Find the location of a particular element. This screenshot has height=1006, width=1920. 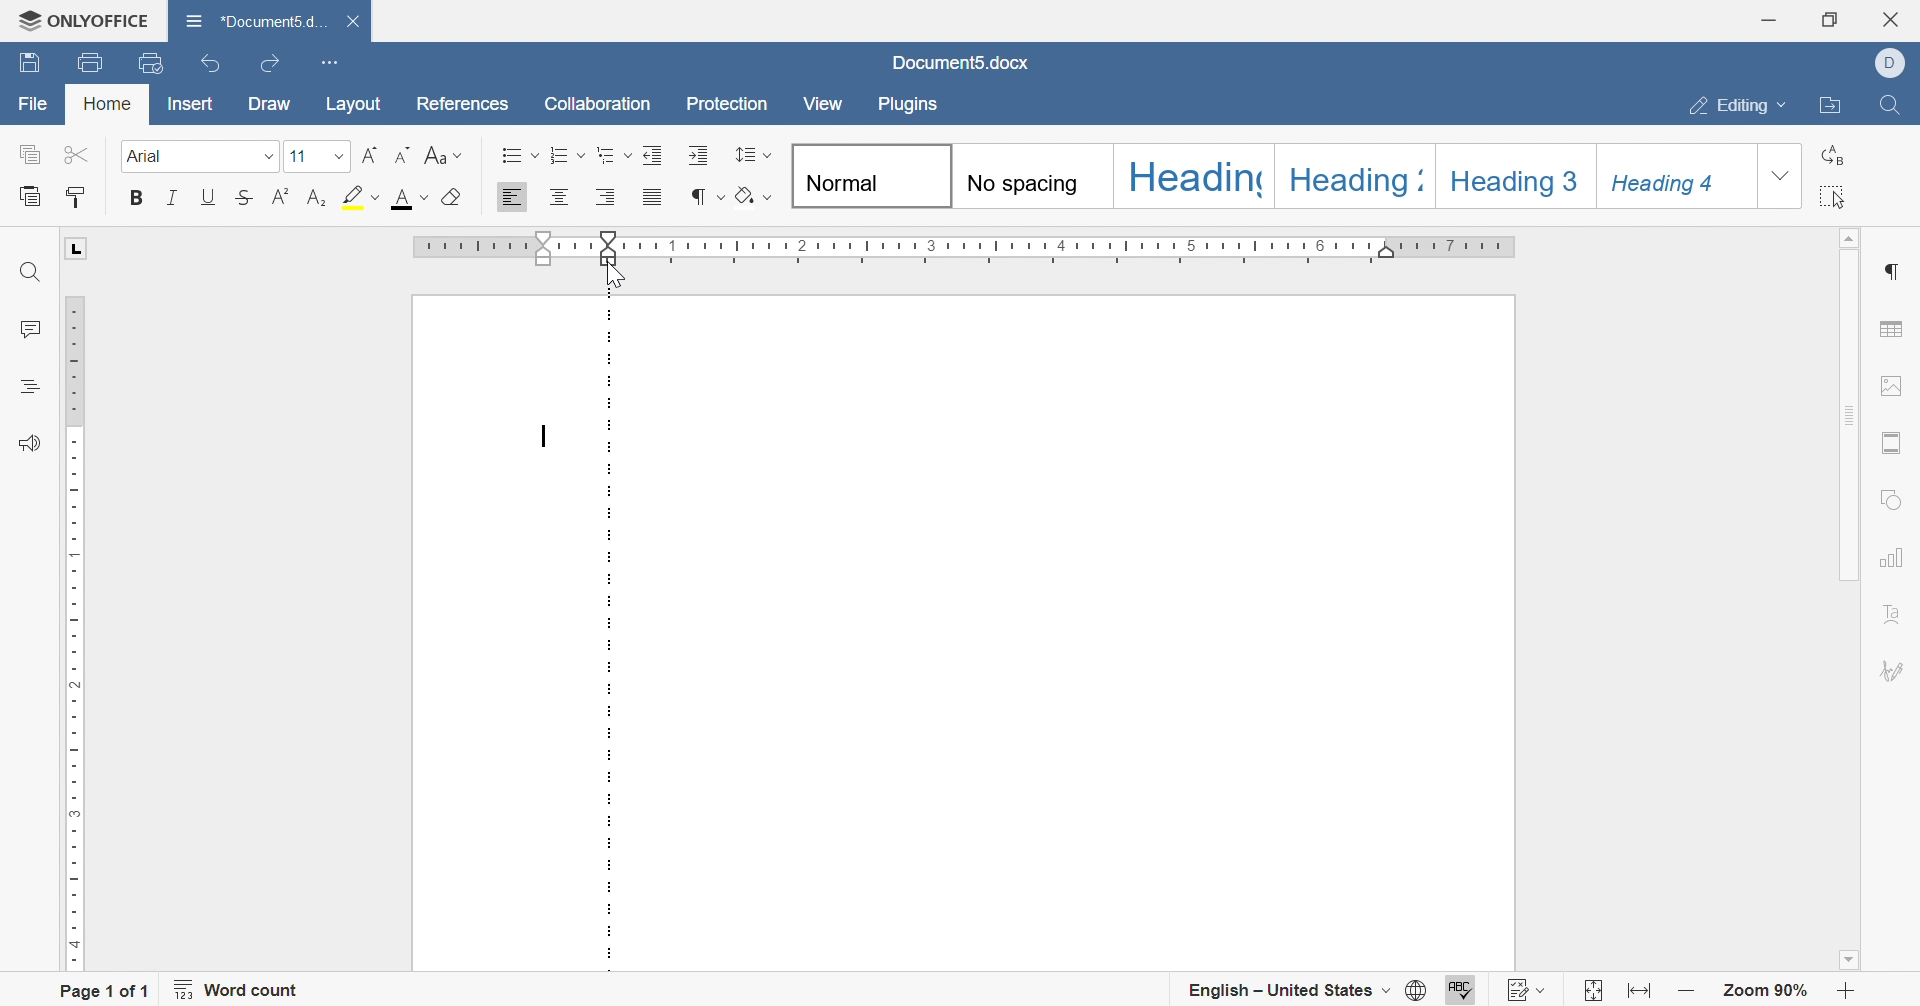

copy is located at coordinates (29, 154).